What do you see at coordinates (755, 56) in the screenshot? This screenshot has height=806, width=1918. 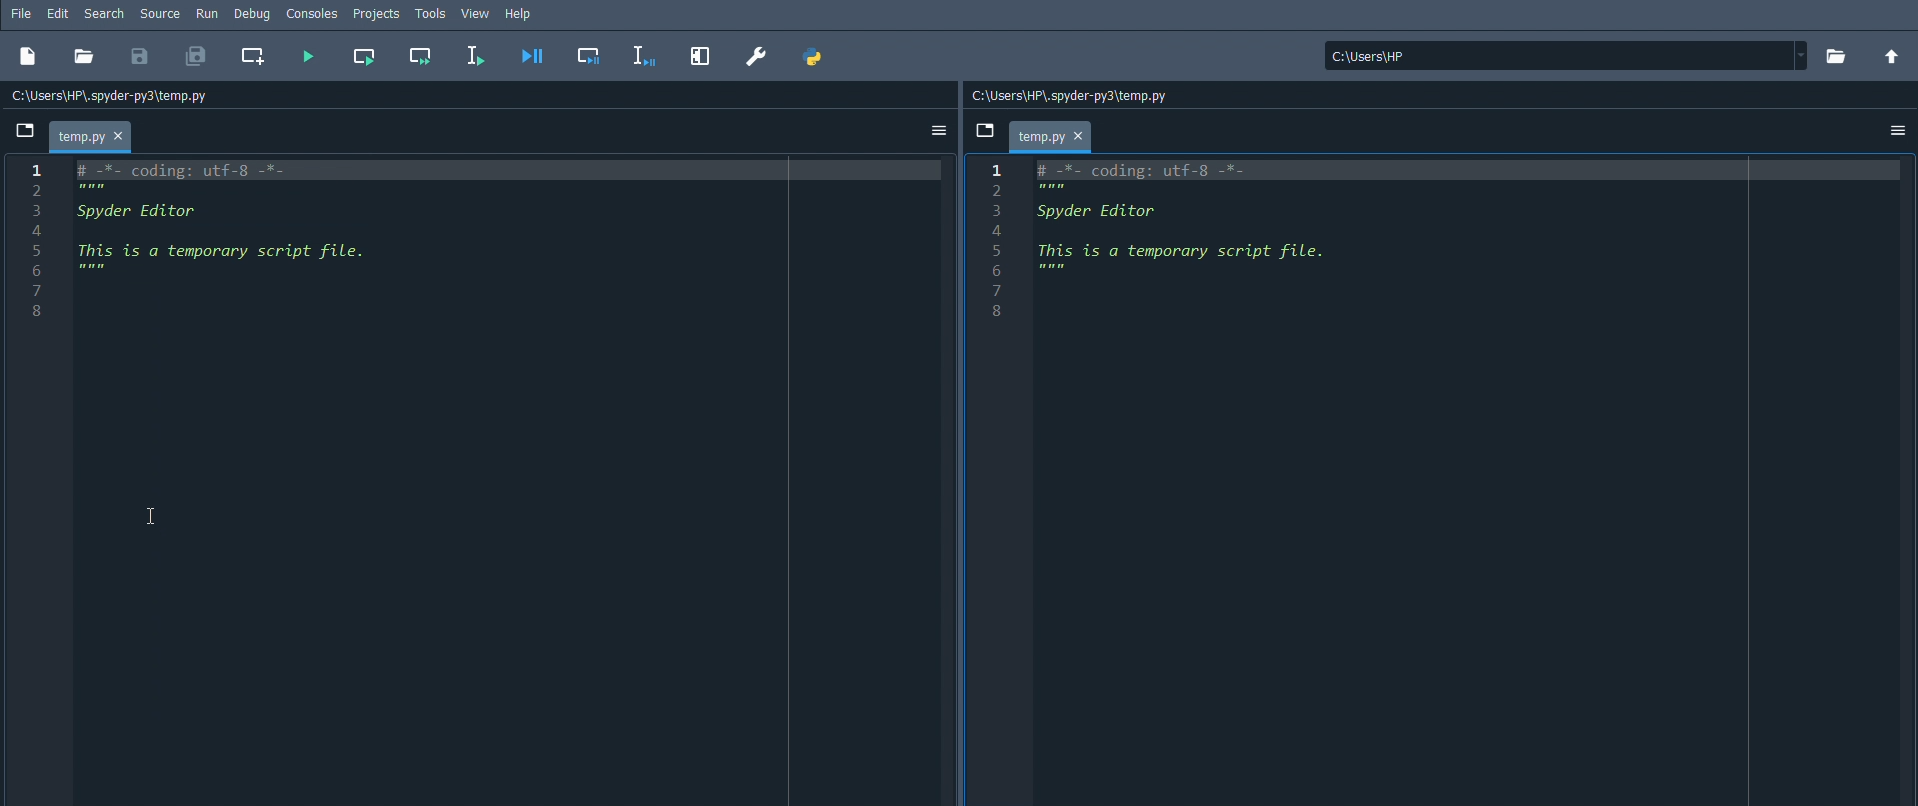 I see `Preferences` at bounding box center [755, 56].